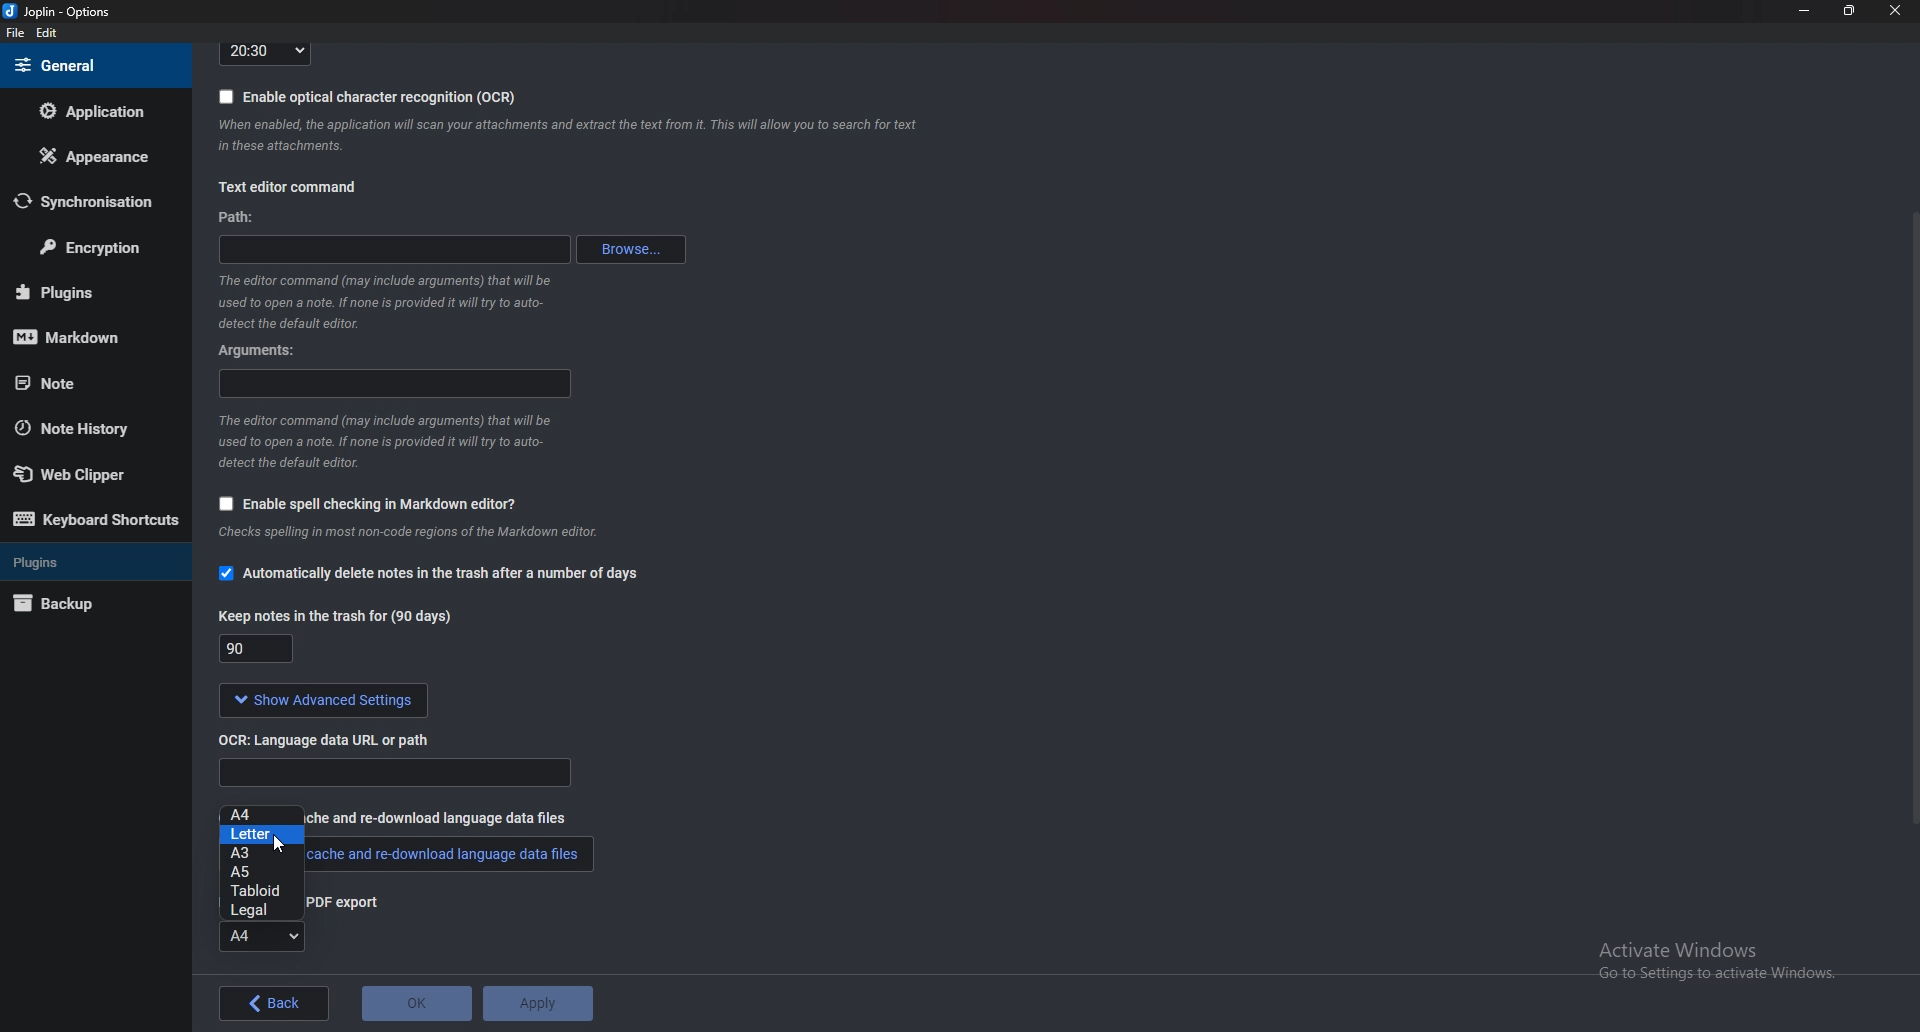  I want to click on general, so click(91, 65).